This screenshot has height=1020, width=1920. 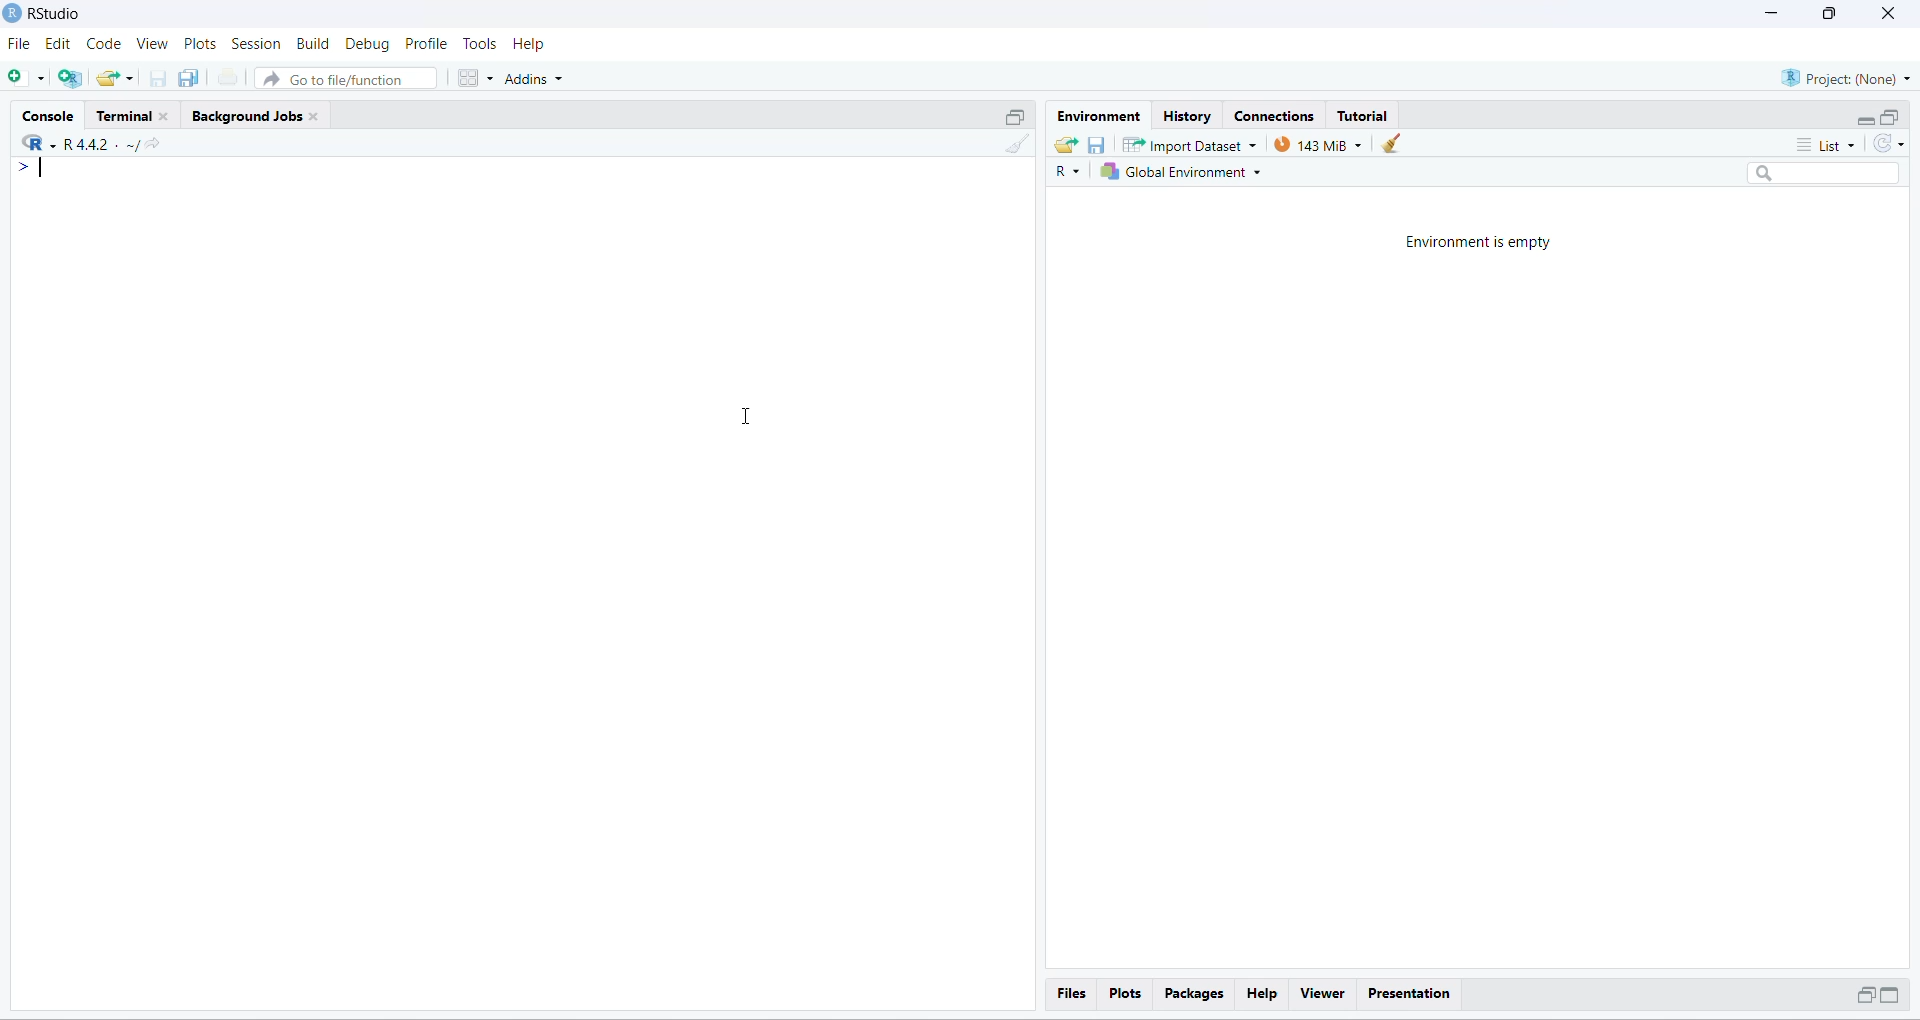 I want to click on file, so click(x=20, y=44).